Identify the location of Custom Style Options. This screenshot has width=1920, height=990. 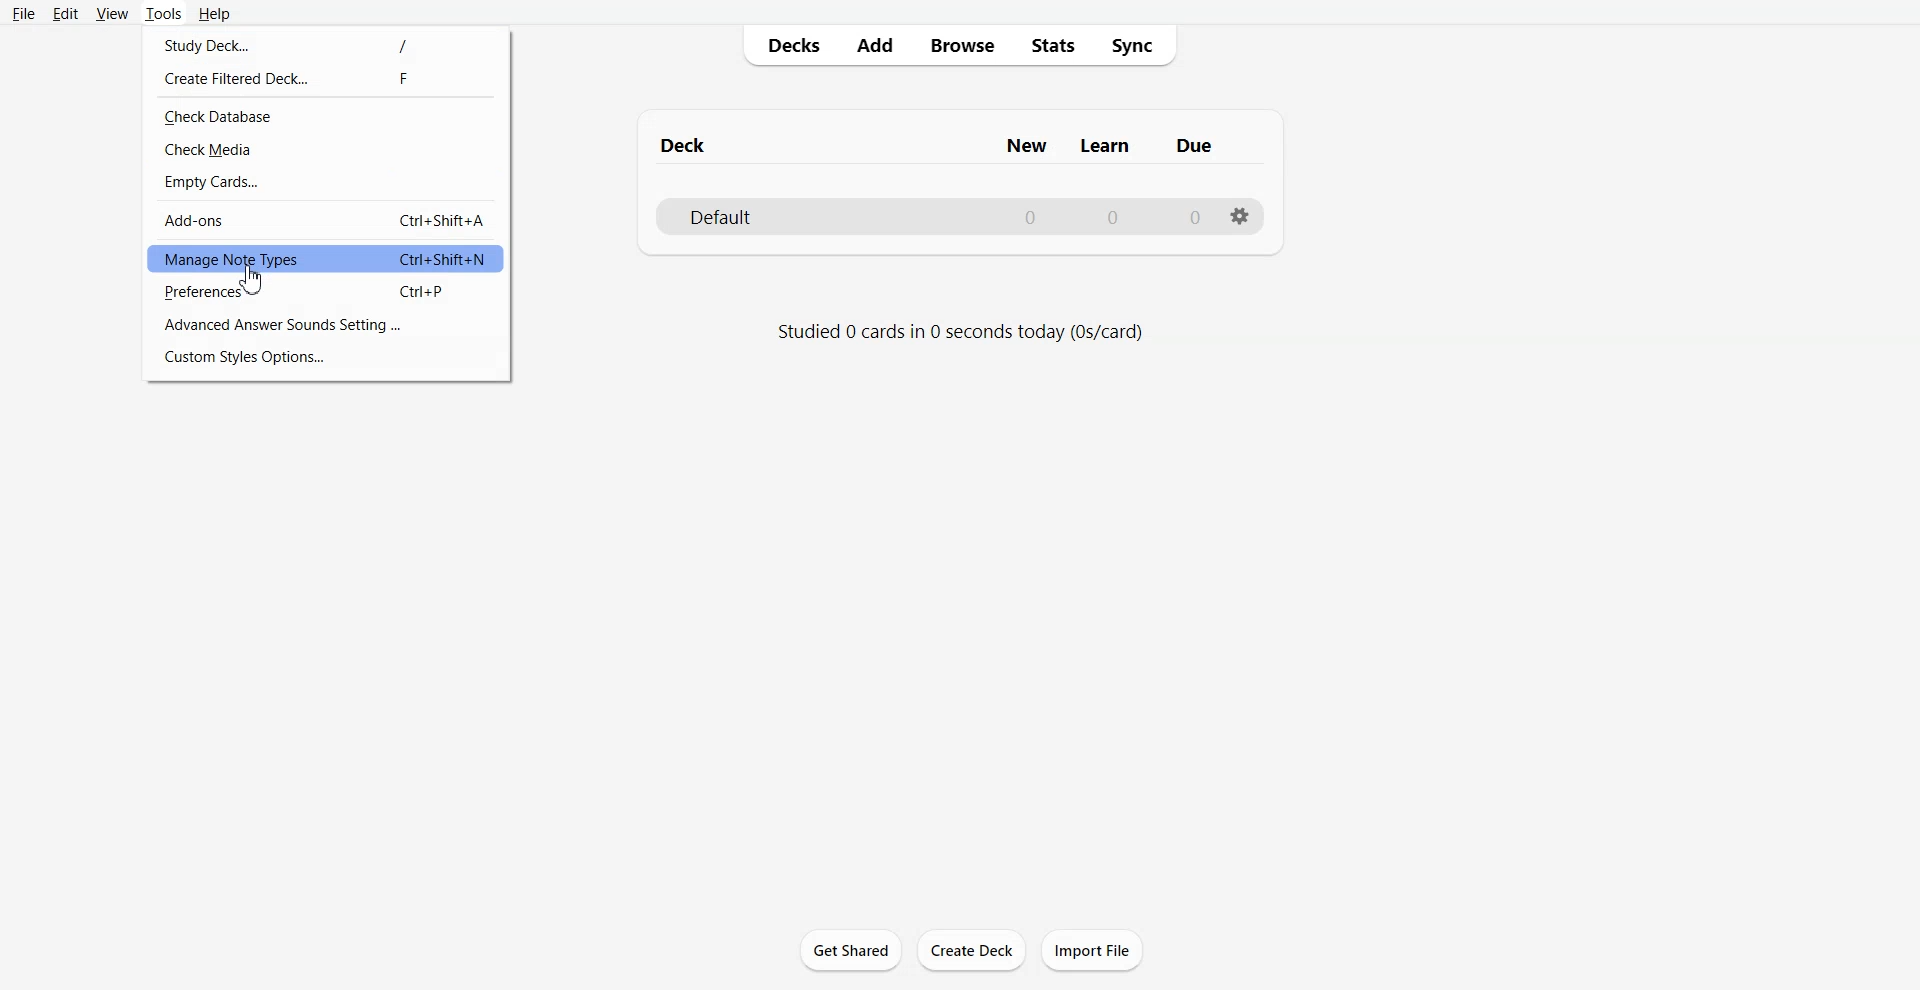
(327, 357).